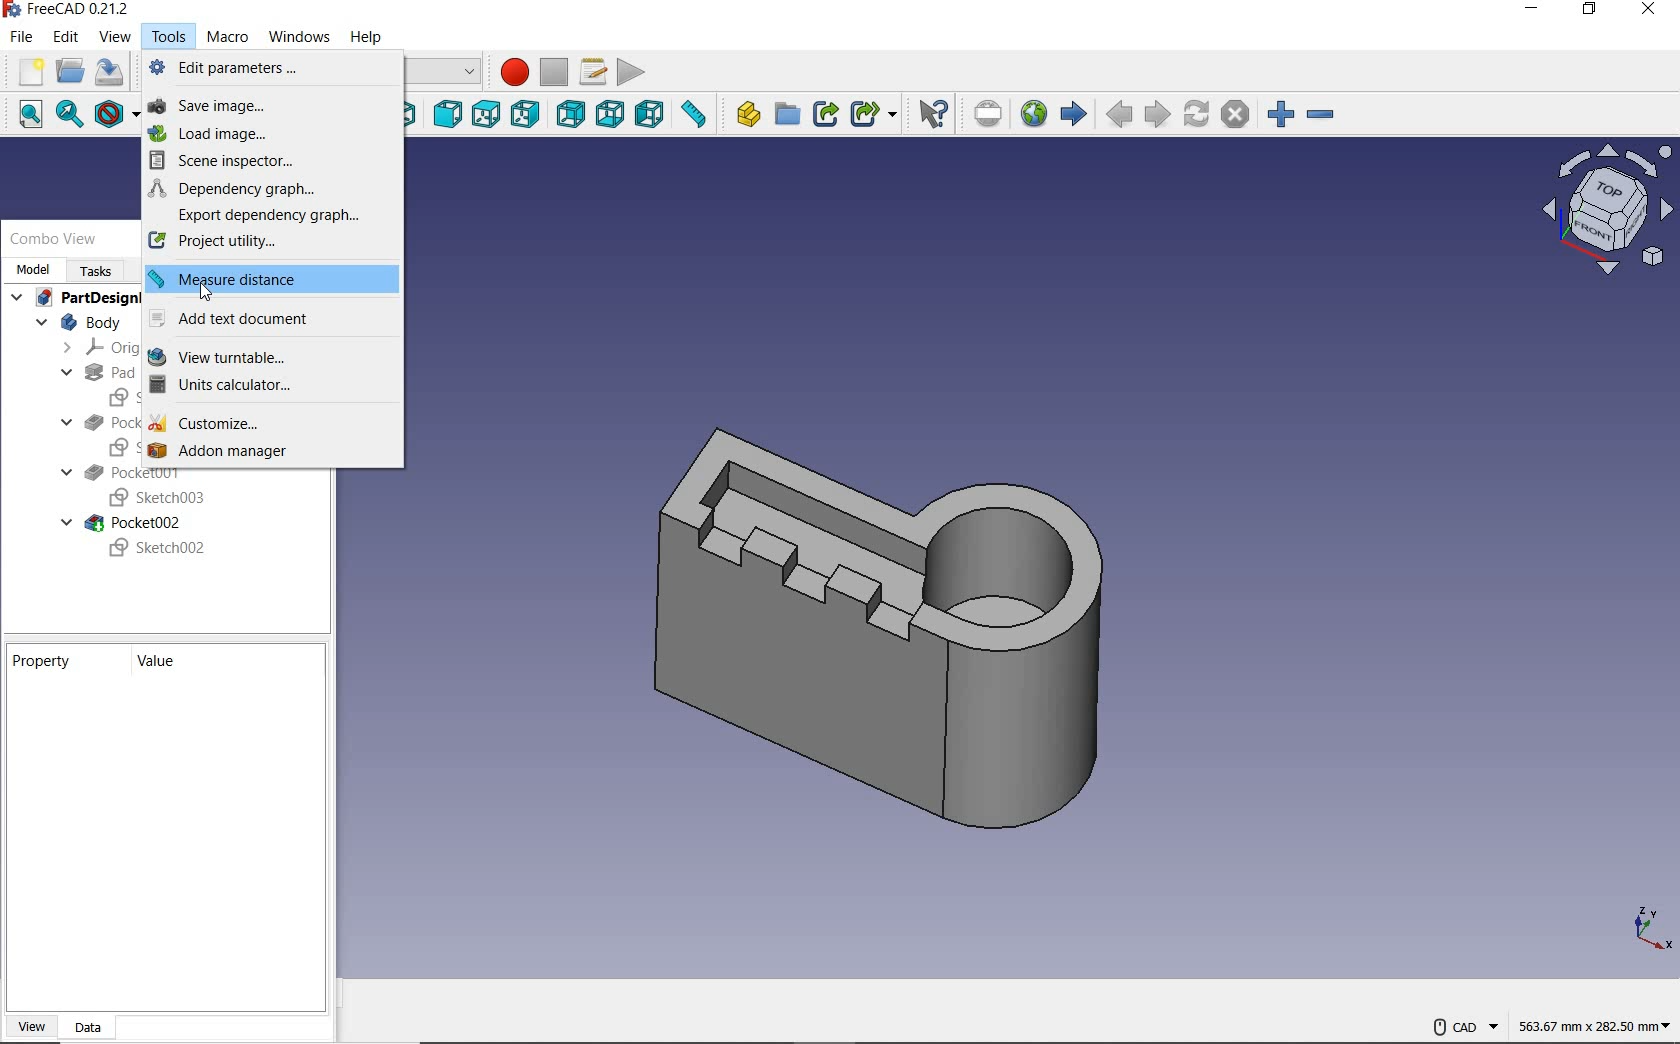 This screenshot has width=1680, height=1044. I want to click on 563.67 mm x 282.50 mm (Dimensions), so click(1590, 1019).